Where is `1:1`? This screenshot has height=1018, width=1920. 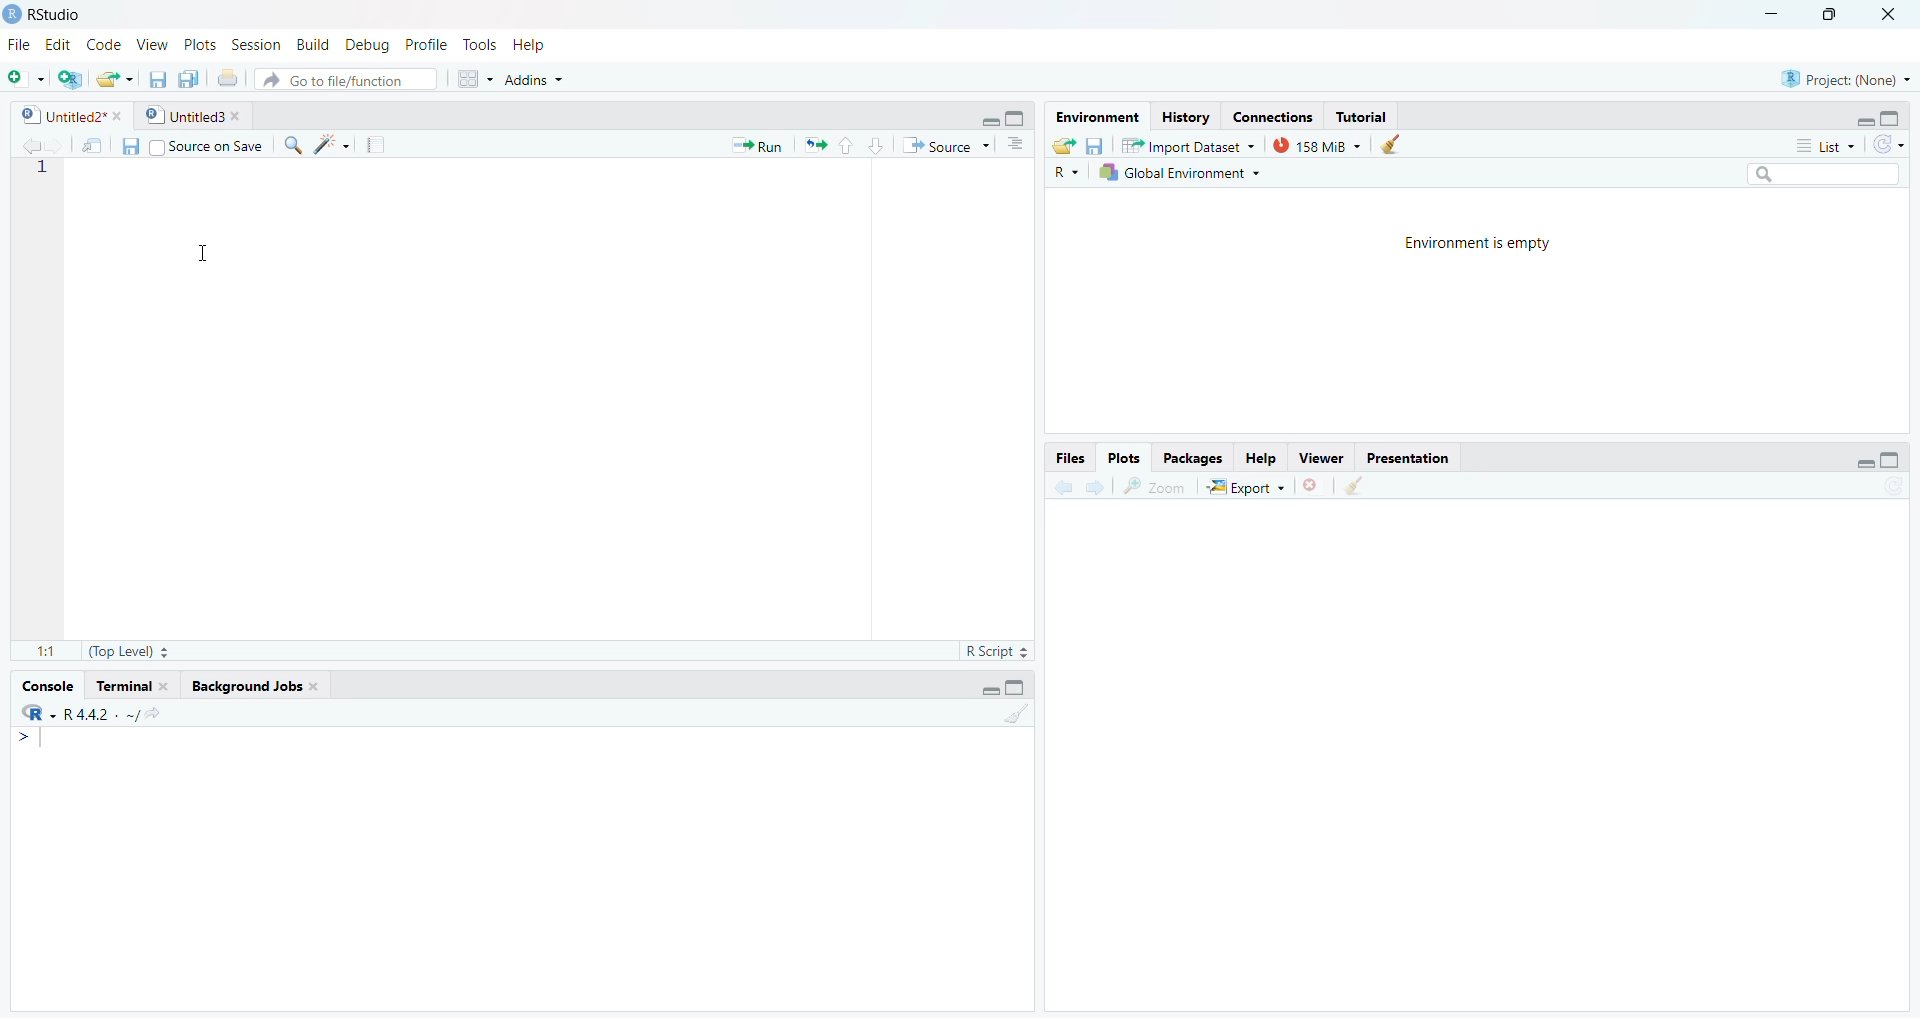
1:1 is located at coordinates (39, 651).